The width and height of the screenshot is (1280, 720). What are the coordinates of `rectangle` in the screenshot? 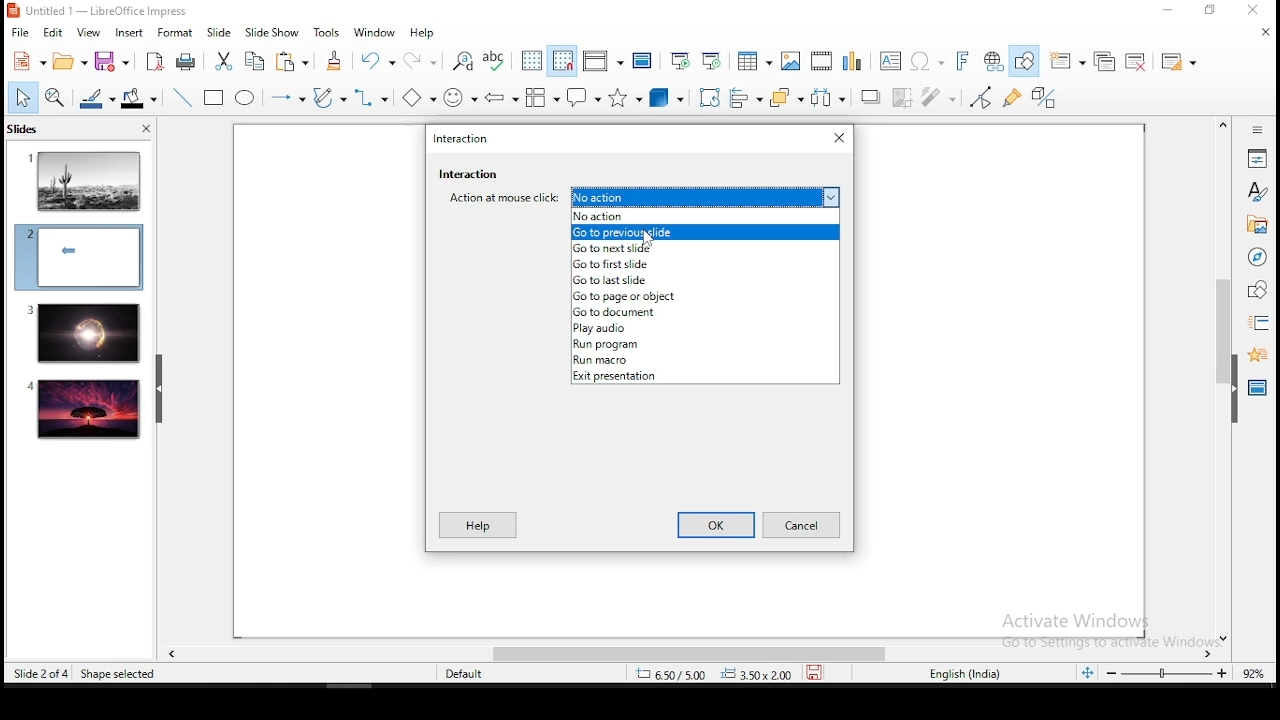 It's located at (215, 99).